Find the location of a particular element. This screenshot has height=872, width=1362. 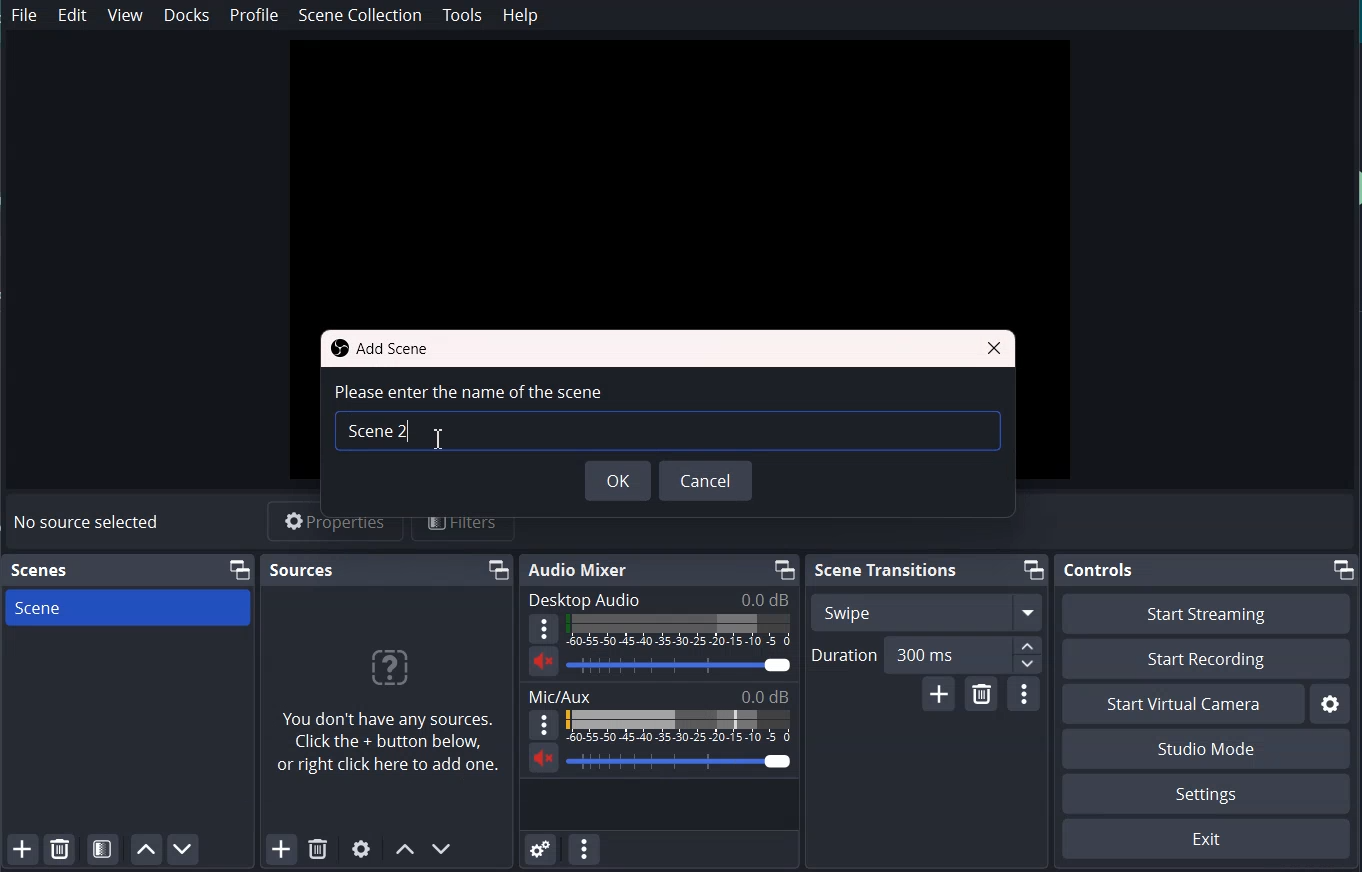

Mute  is located at coordinates (544, 661).